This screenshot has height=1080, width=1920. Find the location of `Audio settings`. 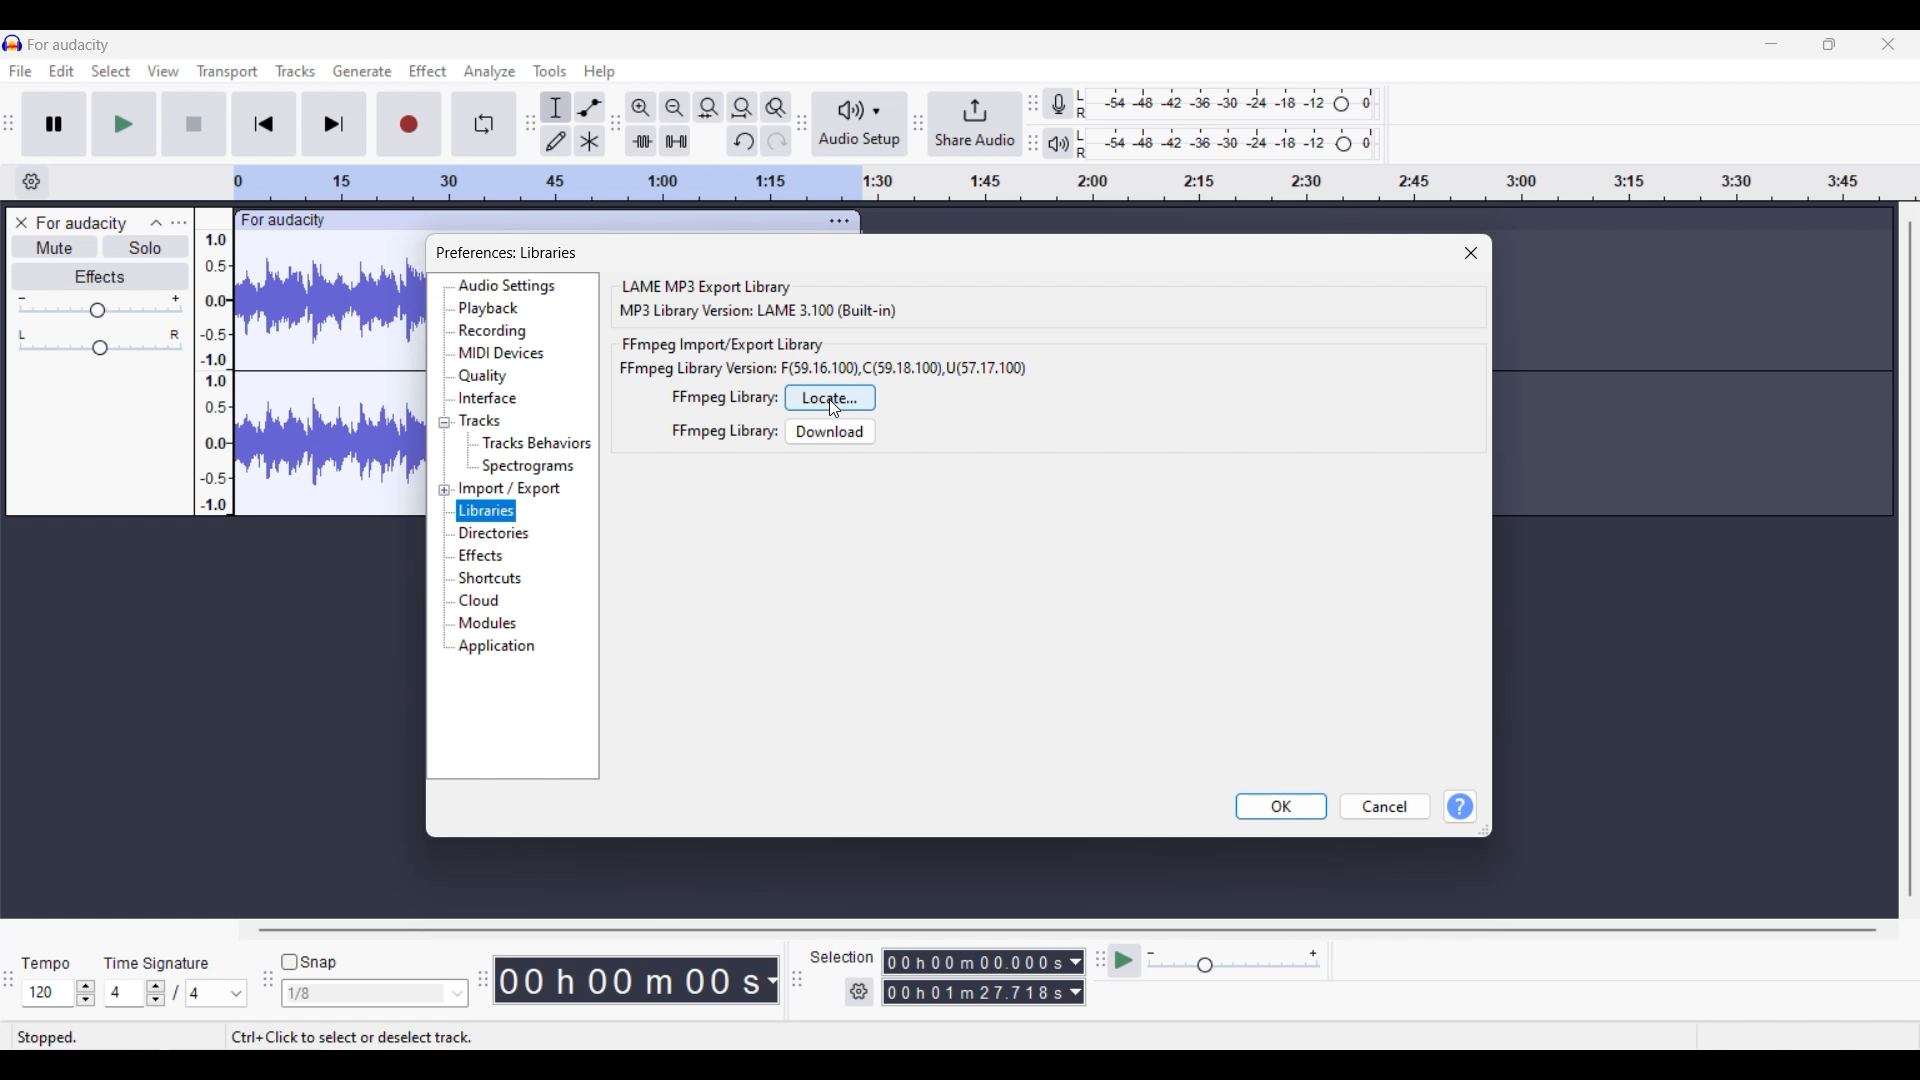

Audio settings is located at coordinates (508, 286).